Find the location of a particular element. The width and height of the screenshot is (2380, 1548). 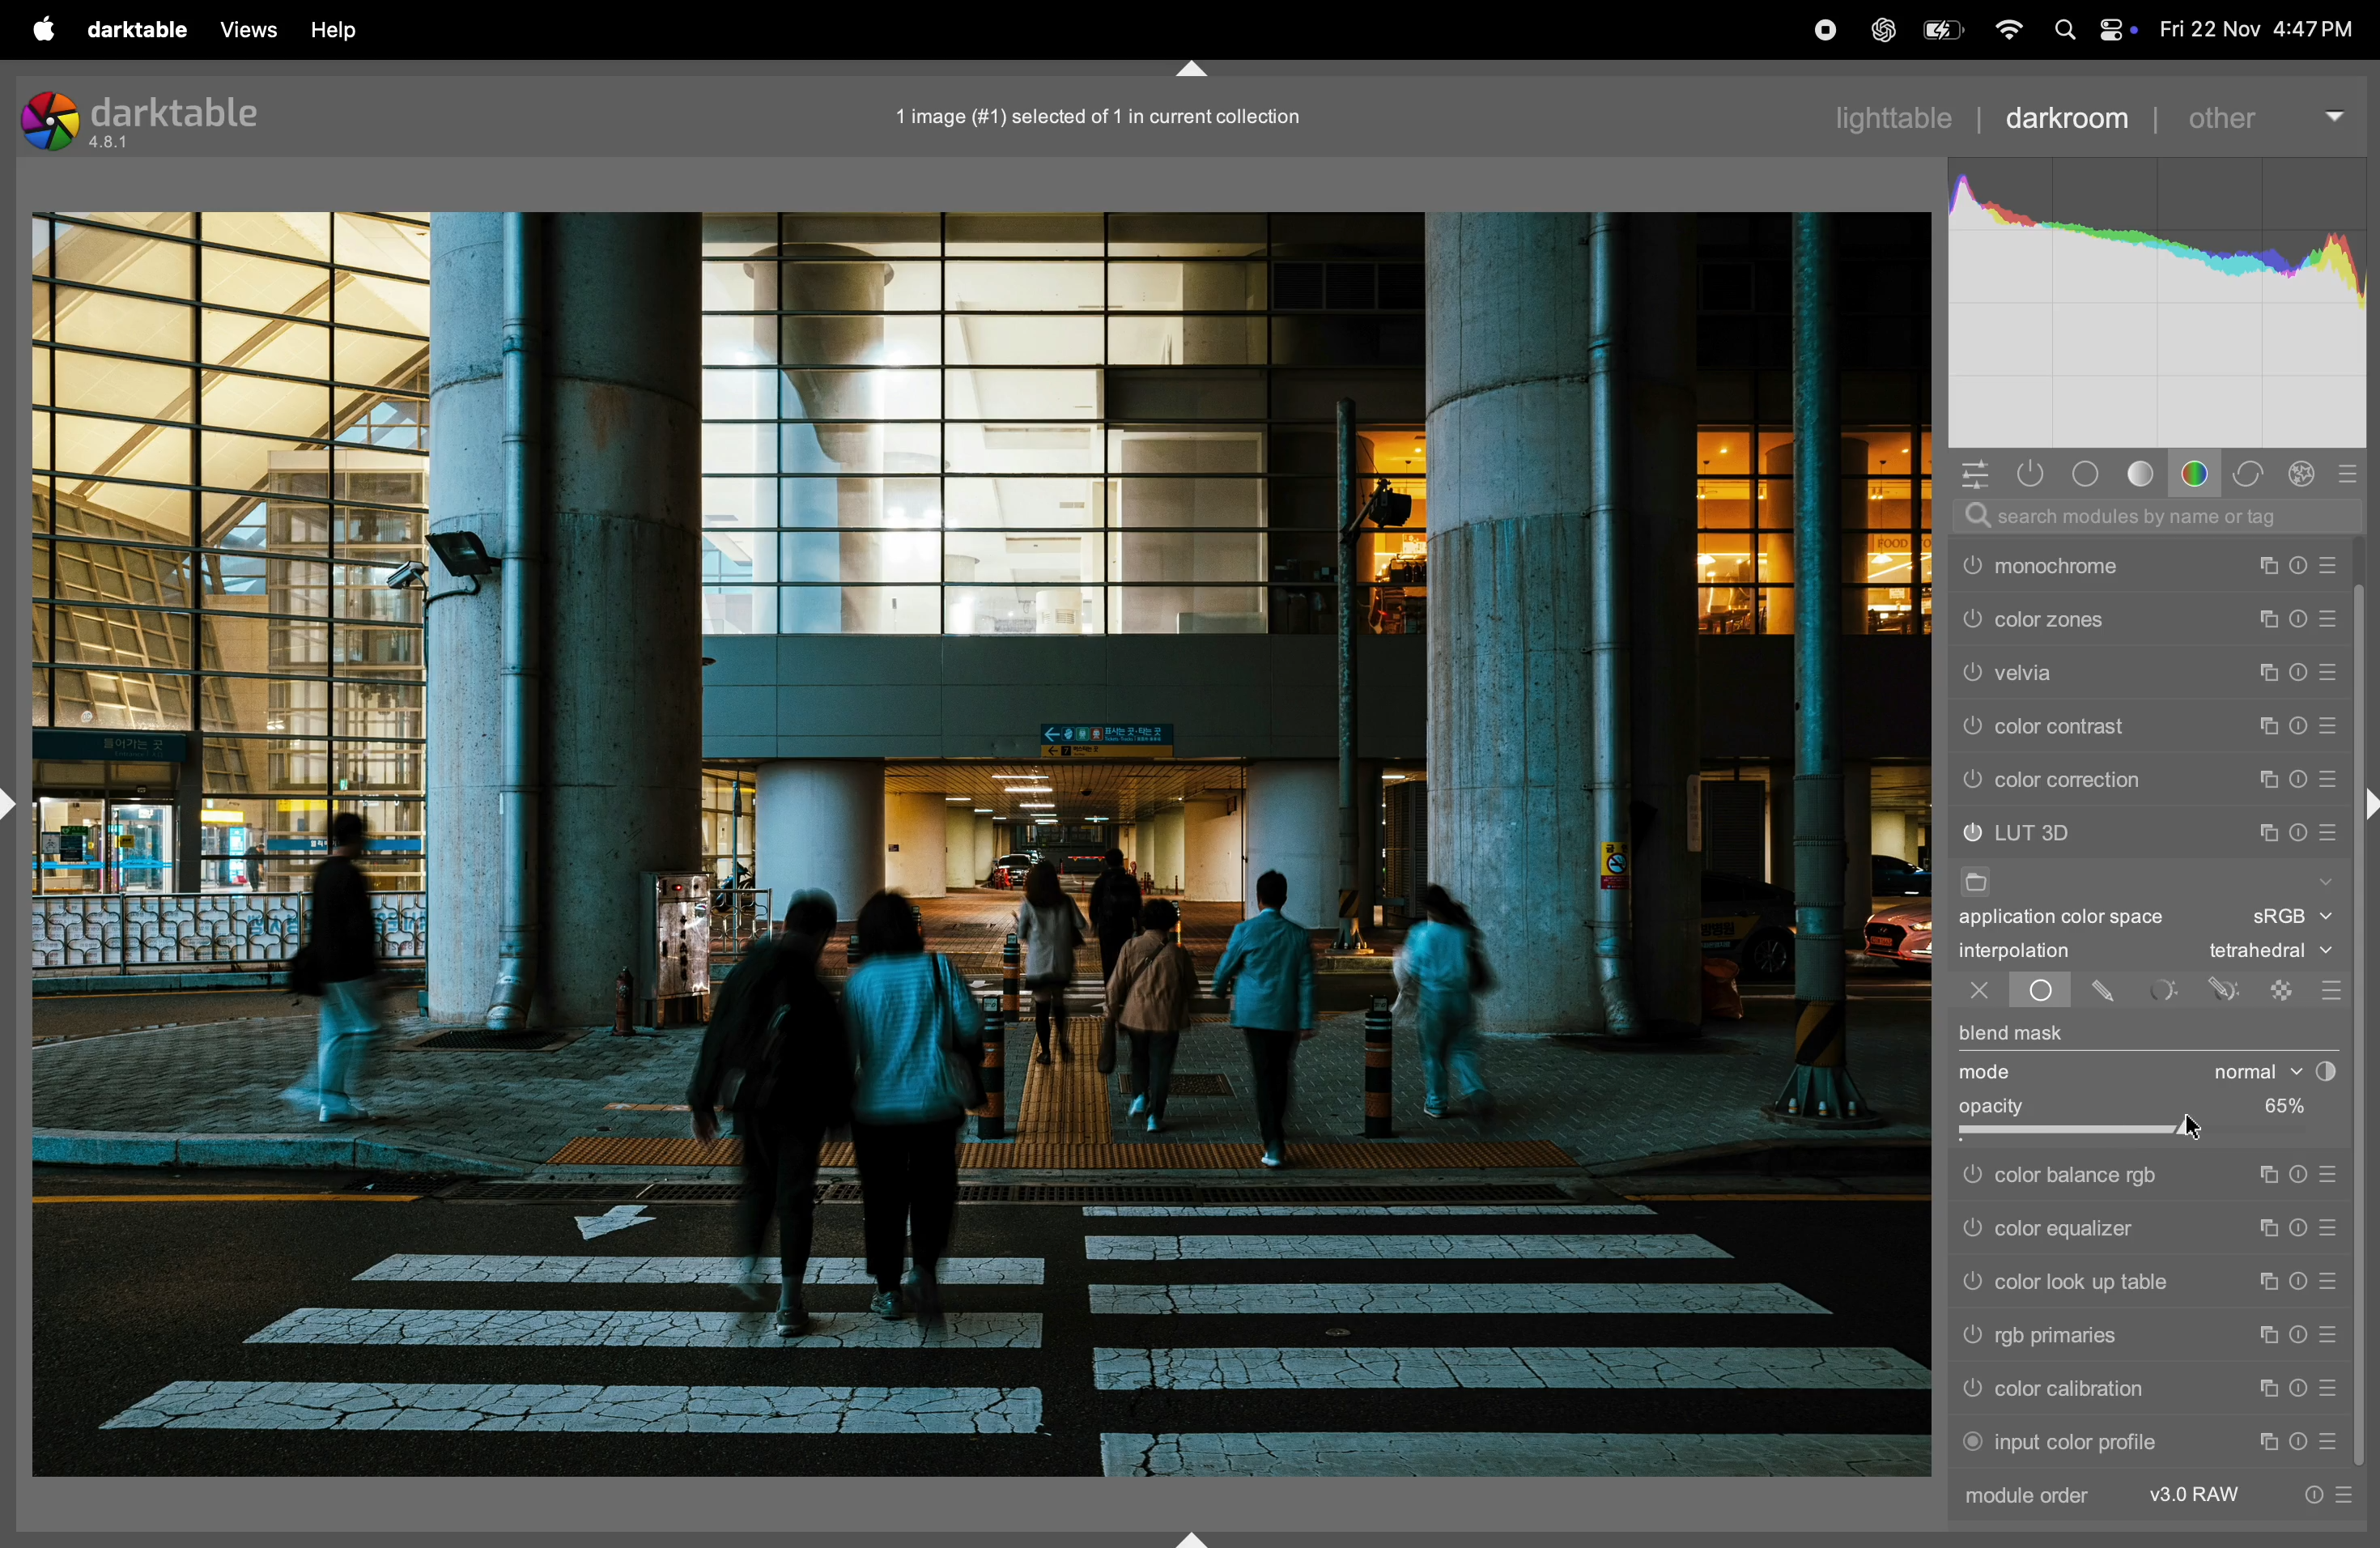

color equalizer switched off is located at coordinates (1969, 1236).